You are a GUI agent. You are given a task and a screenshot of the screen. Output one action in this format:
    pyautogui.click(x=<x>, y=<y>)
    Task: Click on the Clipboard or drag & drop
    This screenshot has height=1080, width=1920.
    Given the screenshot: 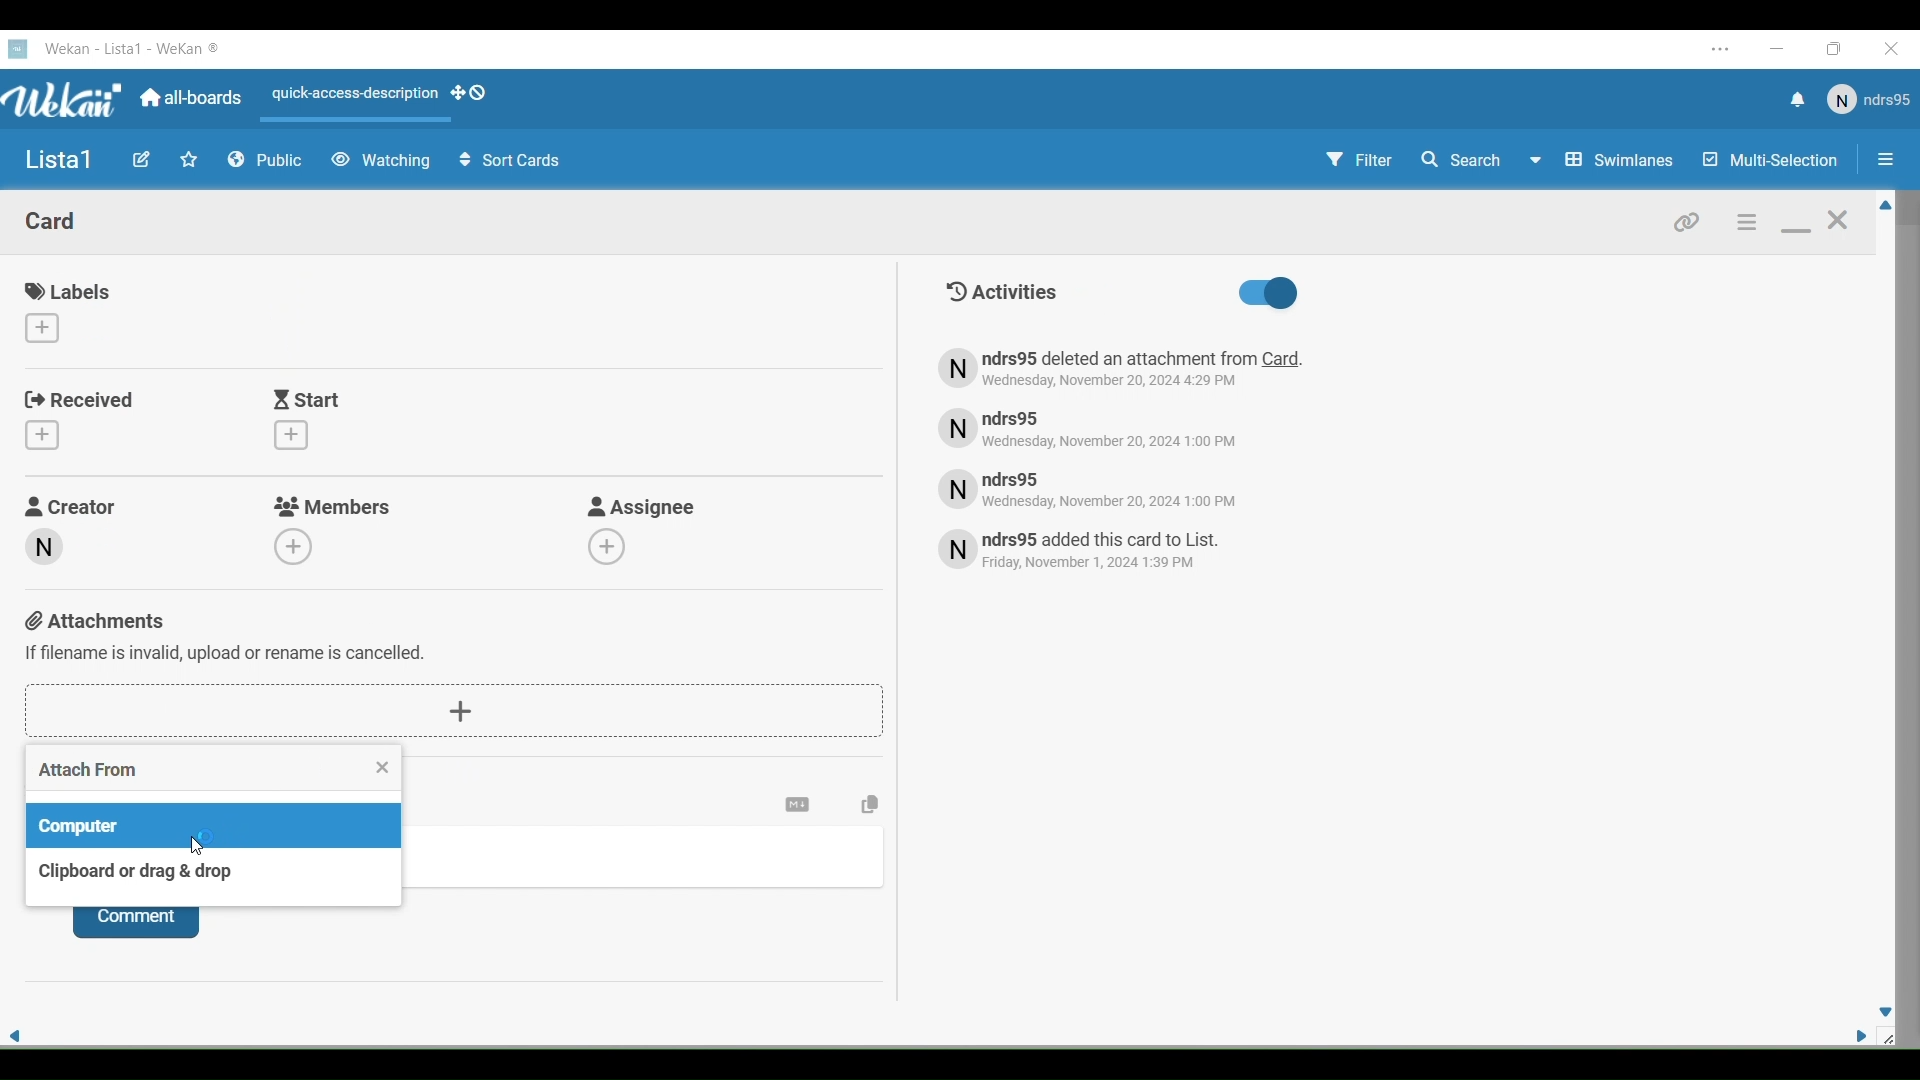 What is the action you would take?
    pyautogui.click(x=213, y=878)
    